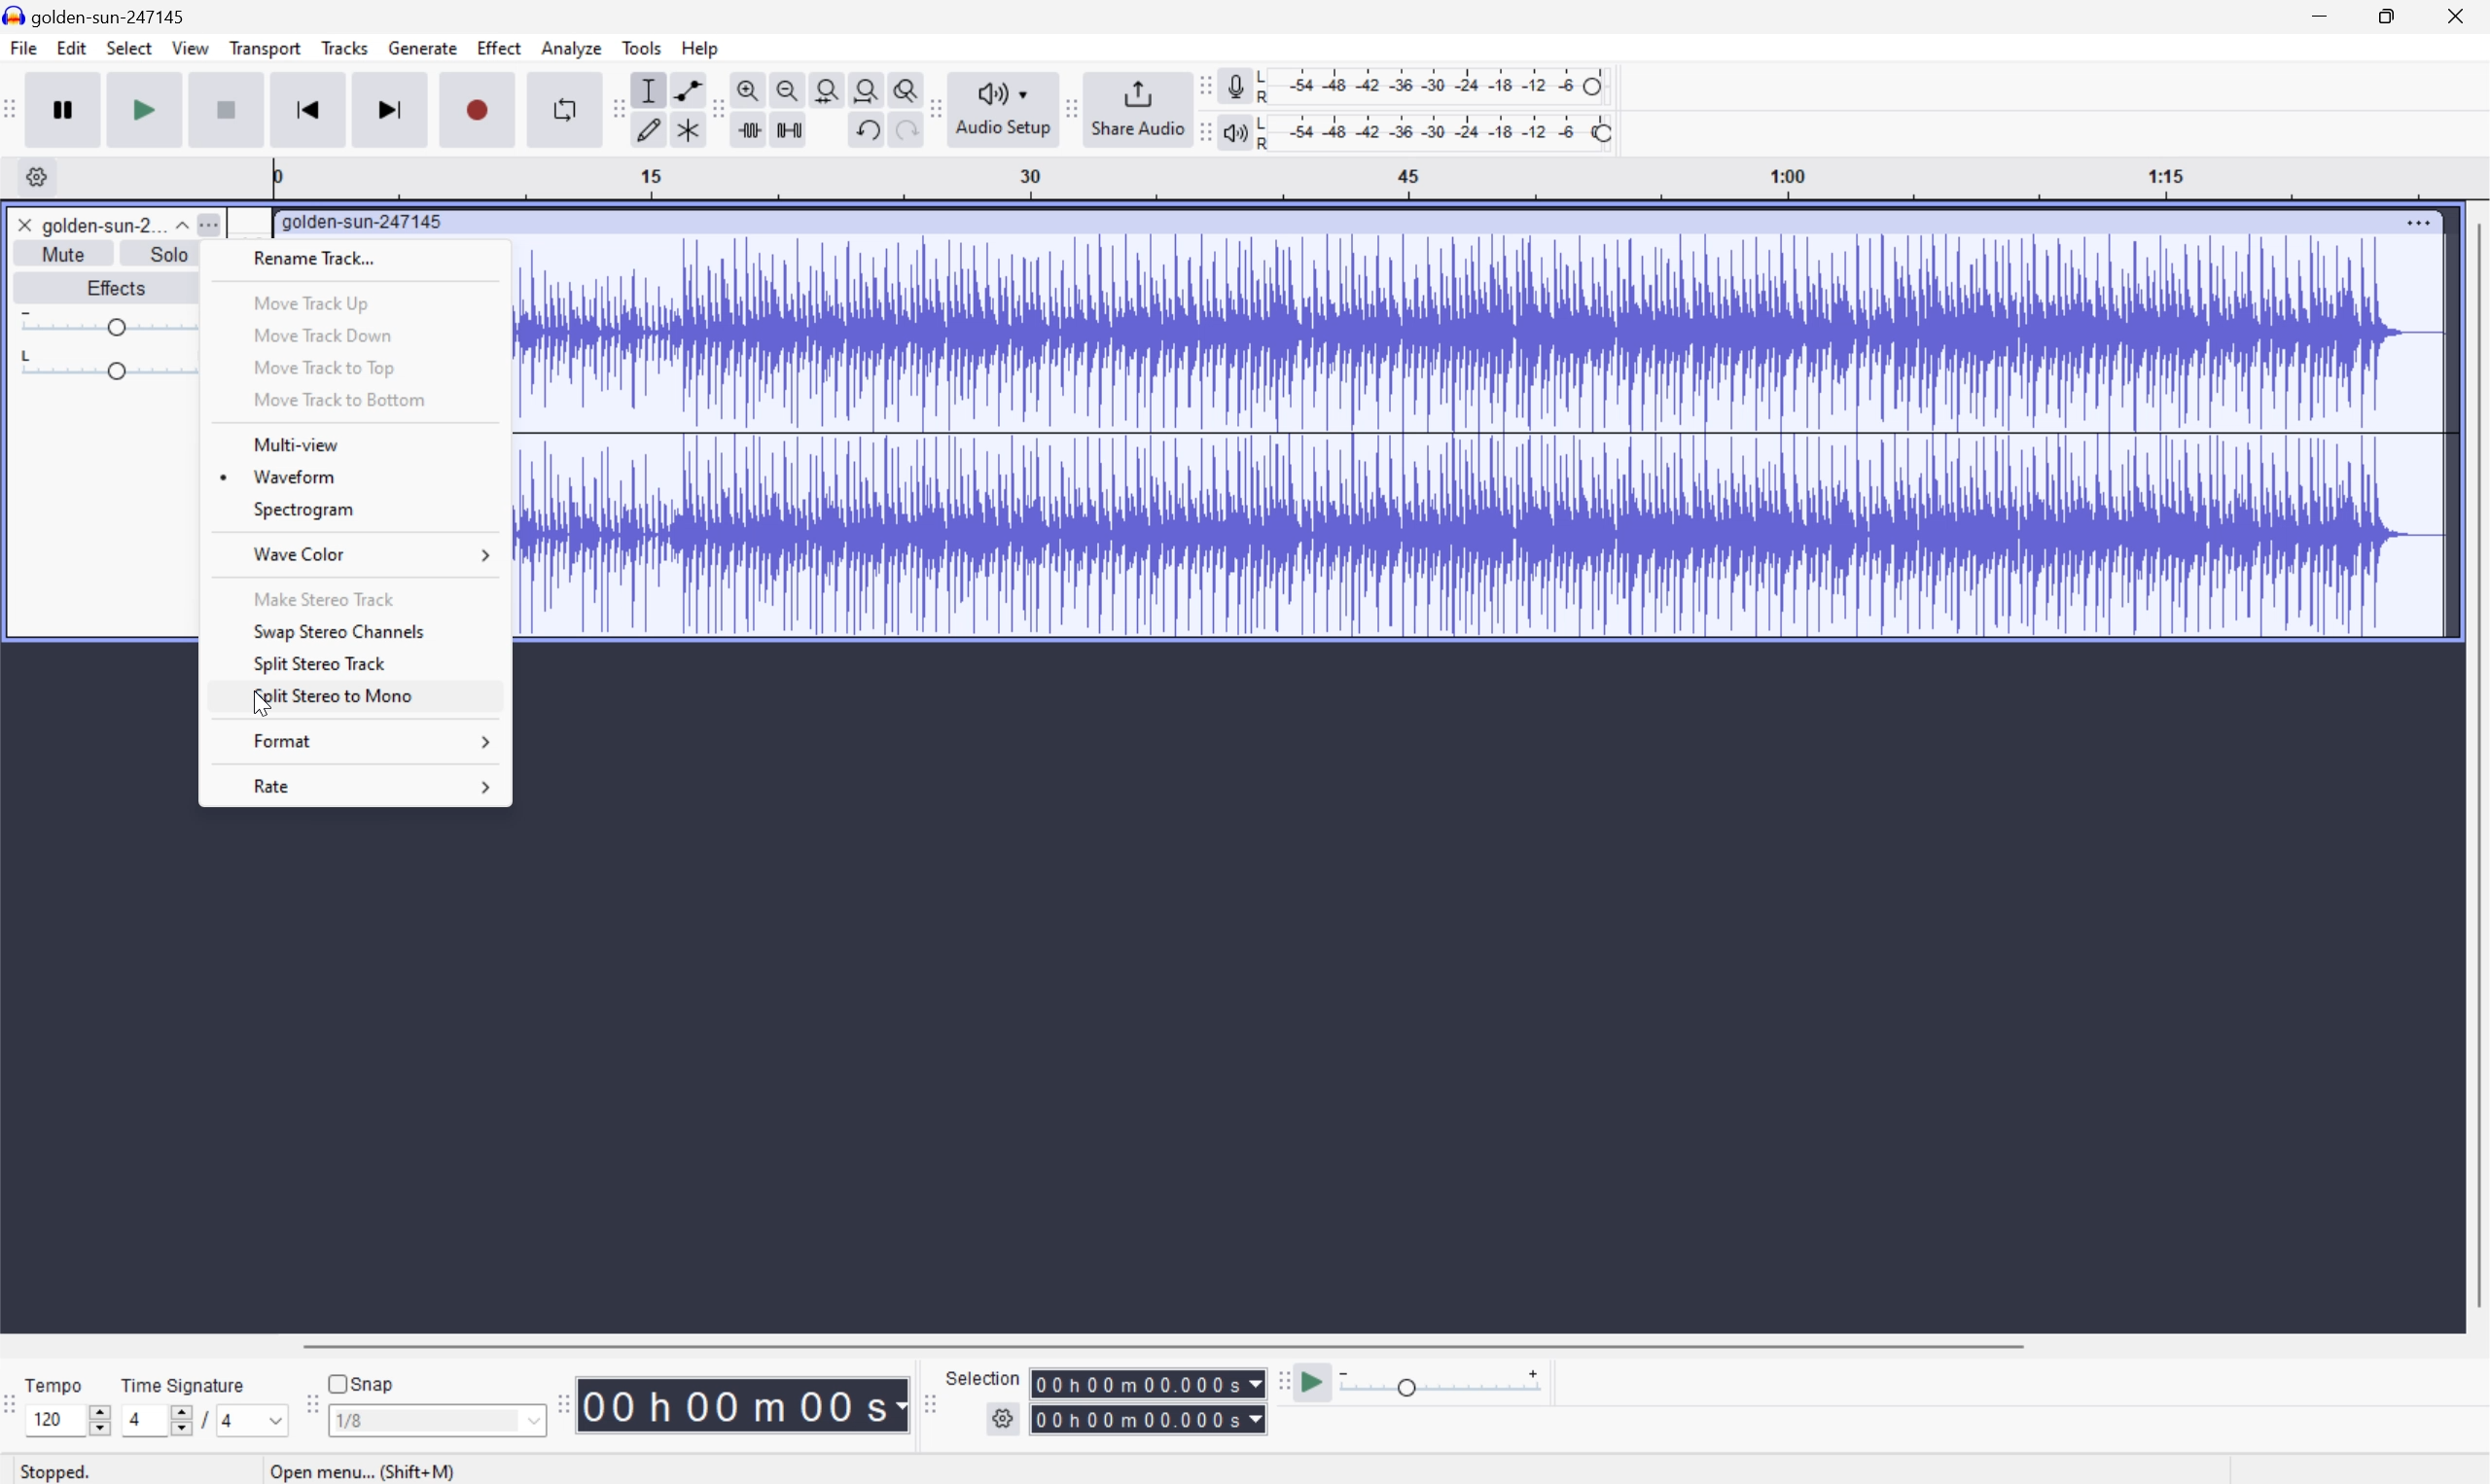 Image resolution: width=2490 pixels, height=1484 pixels. I want to click on Audacity Play at speed toolbar, so click(1278, 1378).